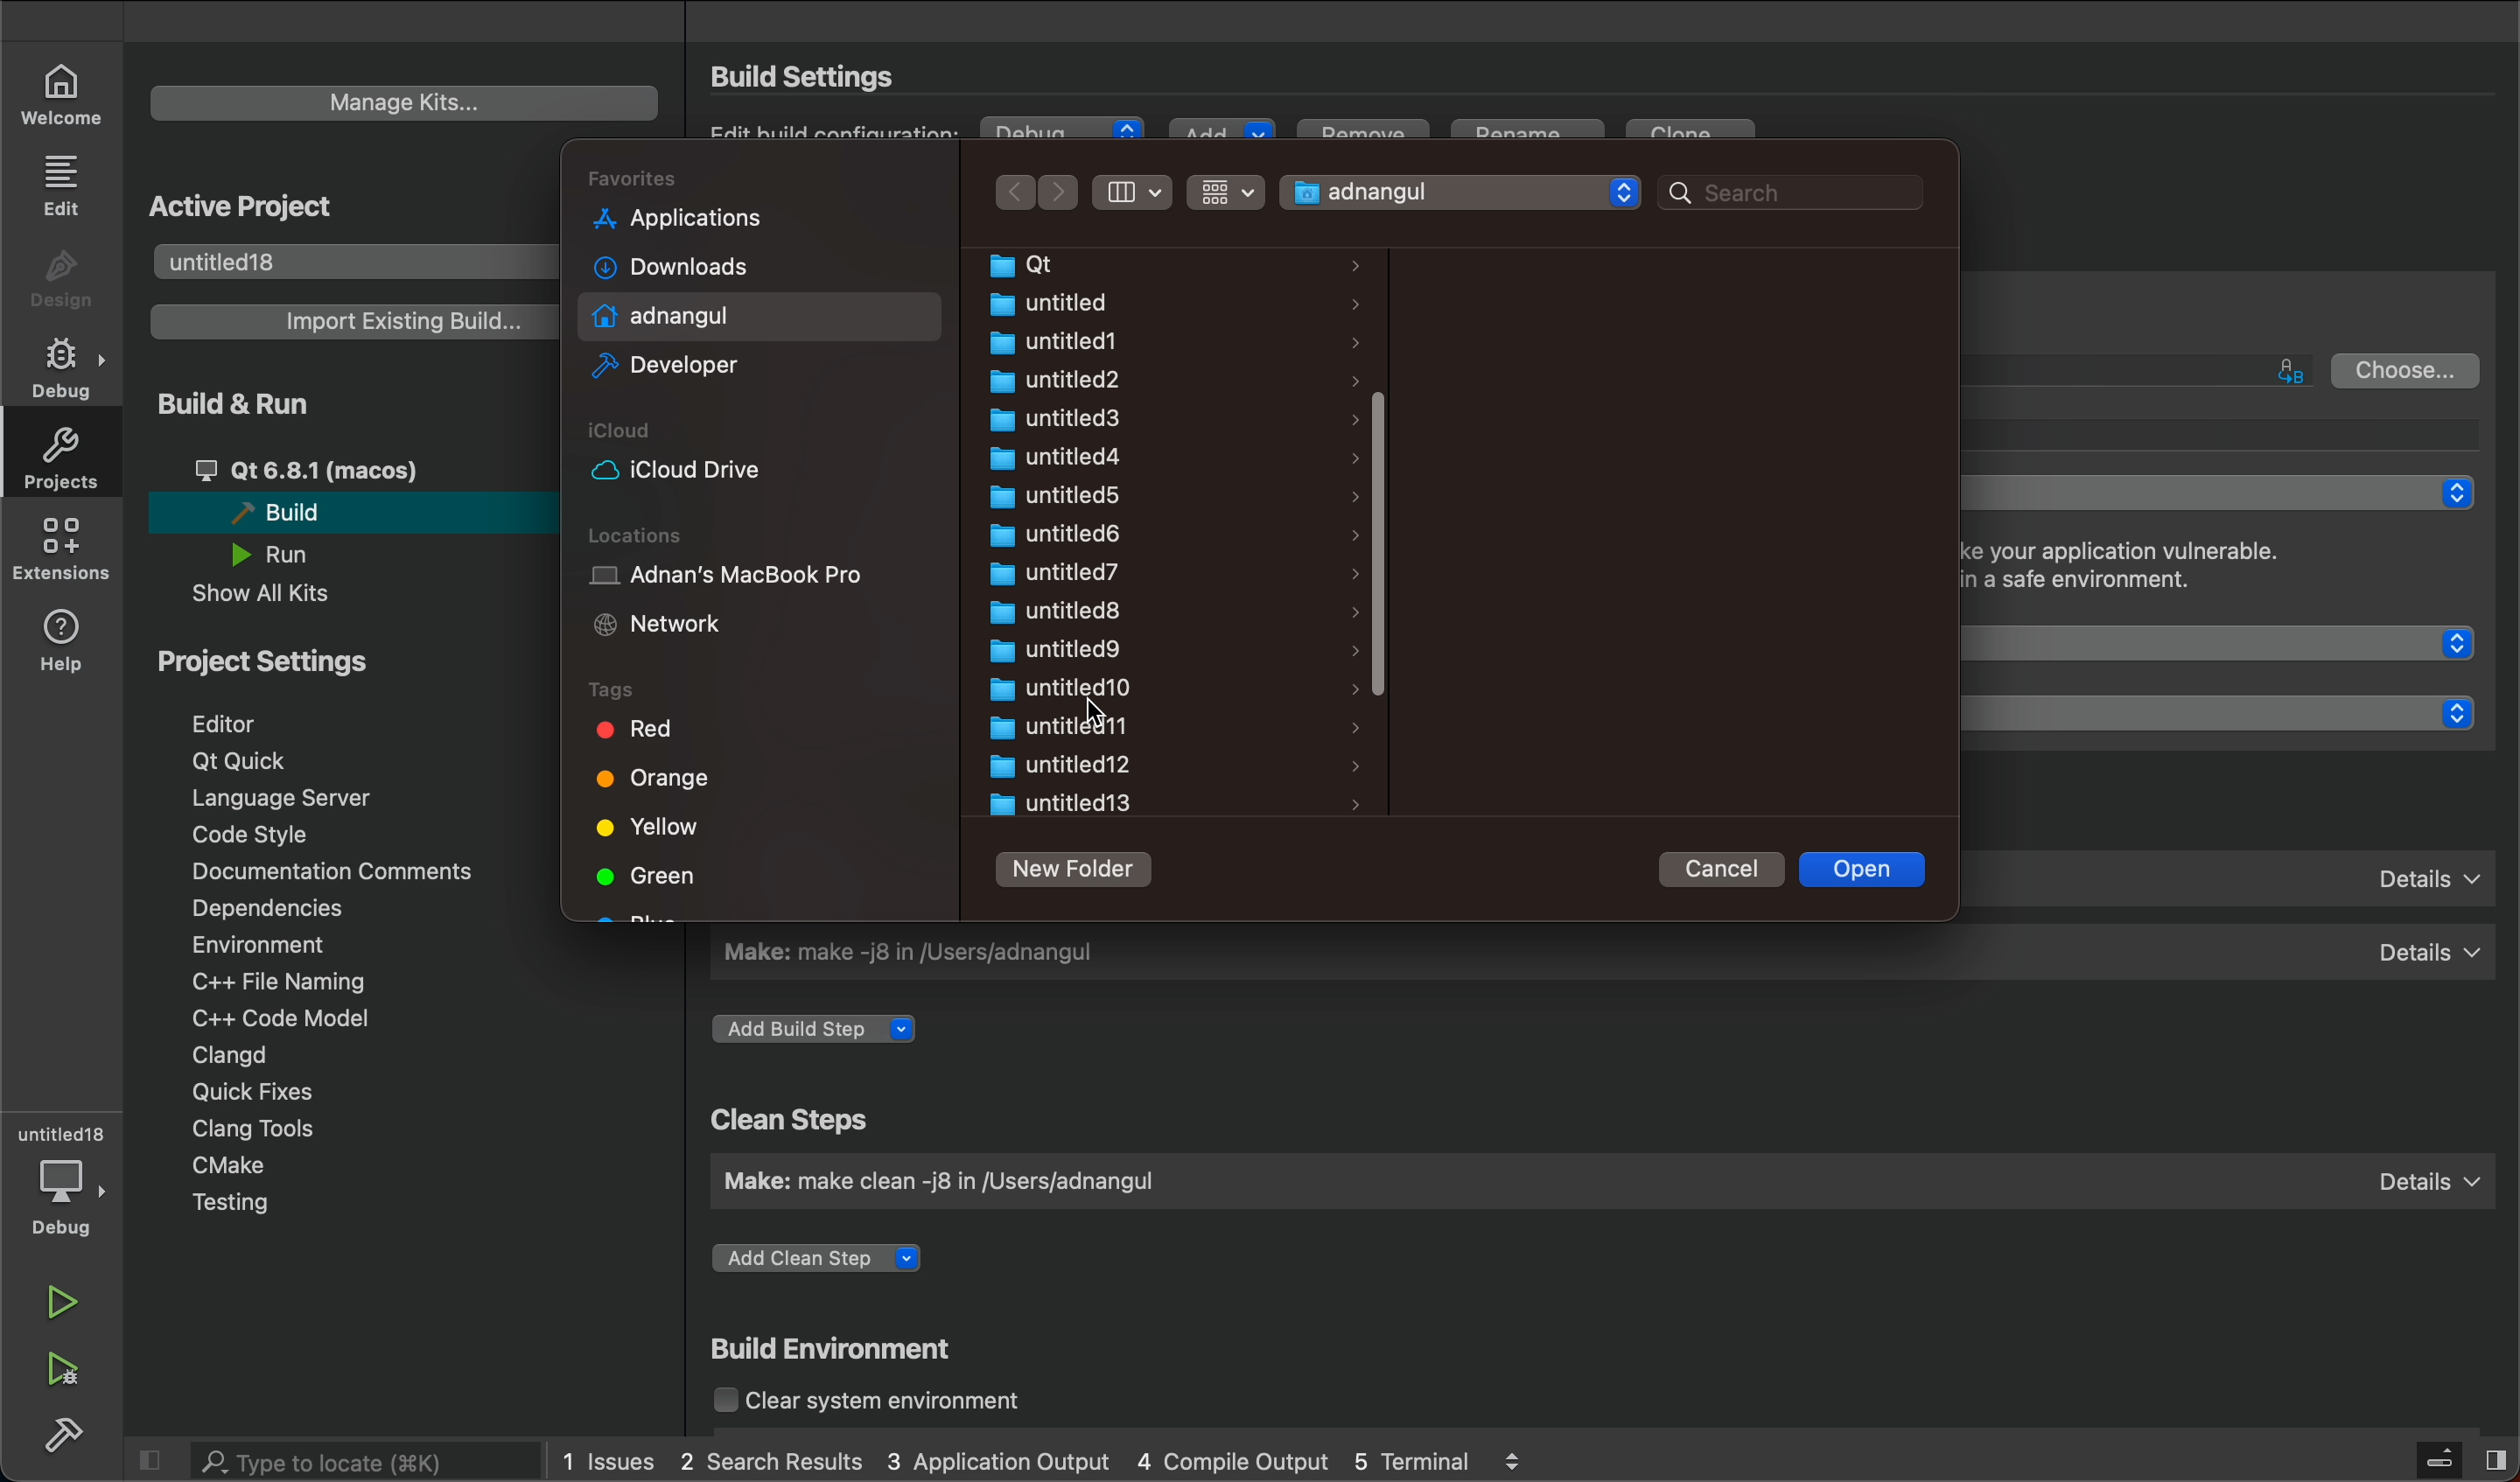  What do you see at coordinates (665, 263) in the screenshot?
I see `Downloads` at bounding box center [665, 263].